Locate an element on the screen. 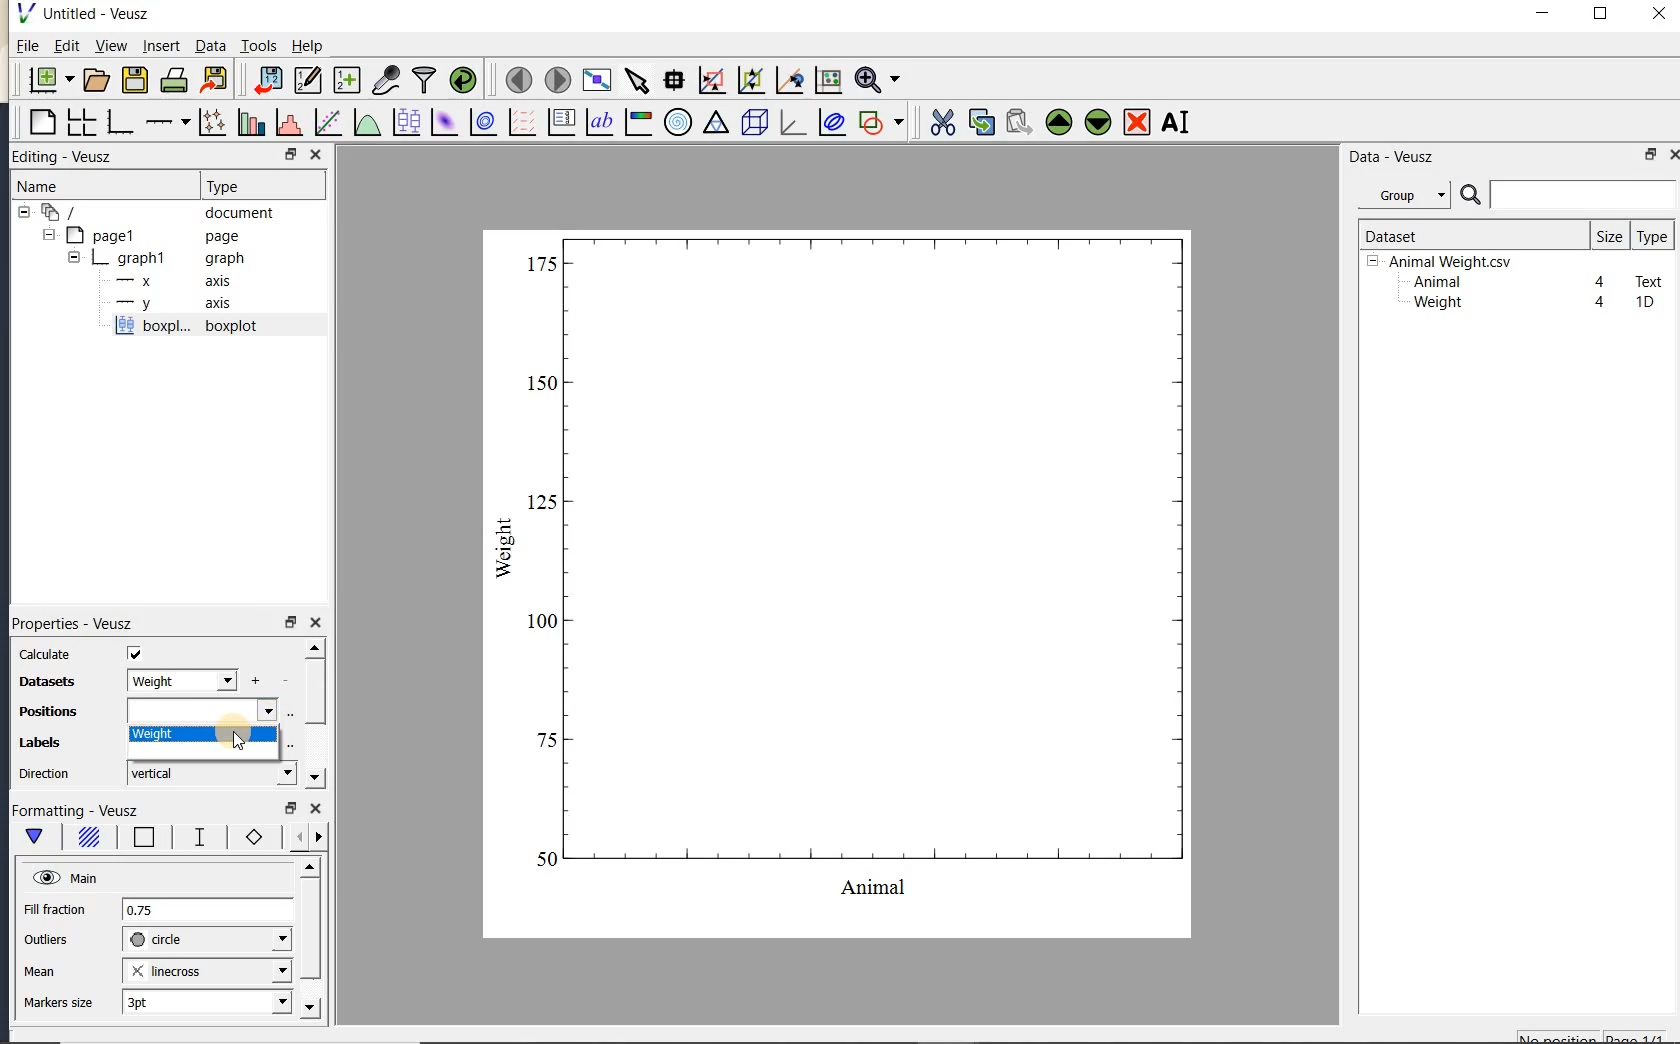 The width and height of the screenshot is (1680, 1044). 4 is located at coordinates (1601, 303).